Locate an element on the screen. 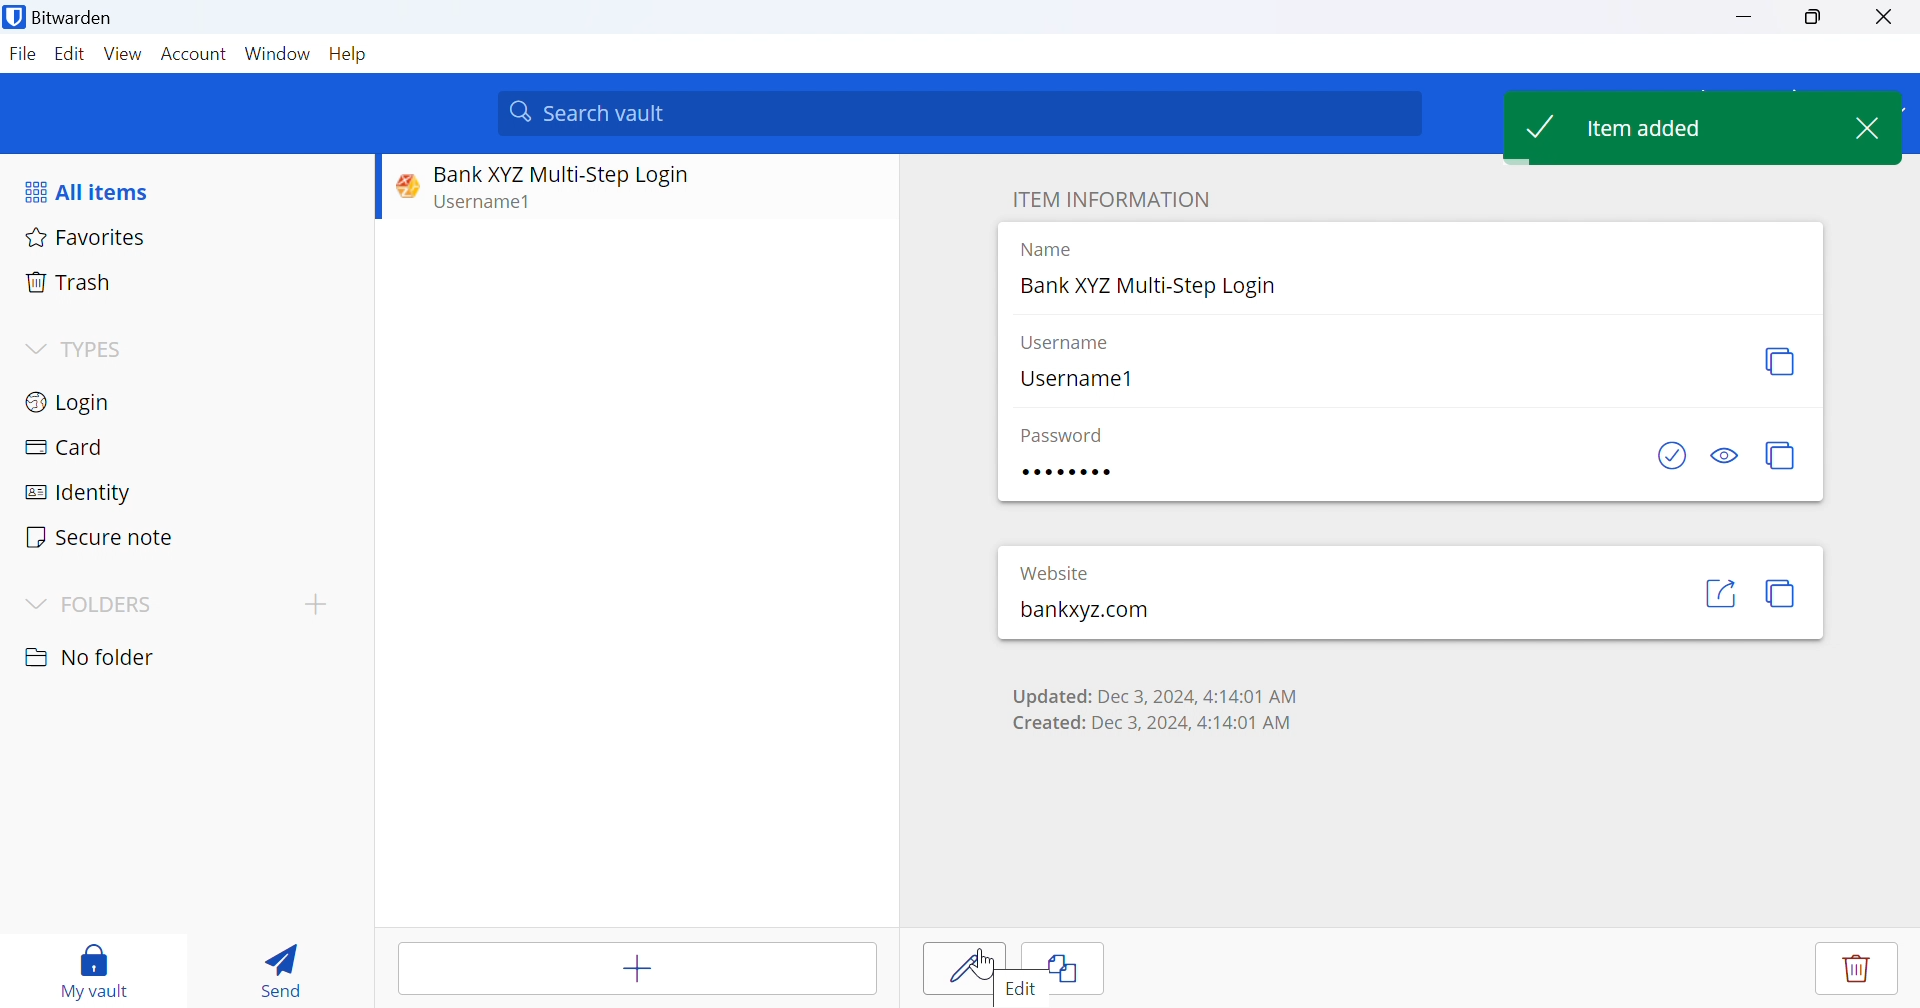 The width and height of the screenshot is (1920, 1008). my vault is located at coordinates (100, 970).